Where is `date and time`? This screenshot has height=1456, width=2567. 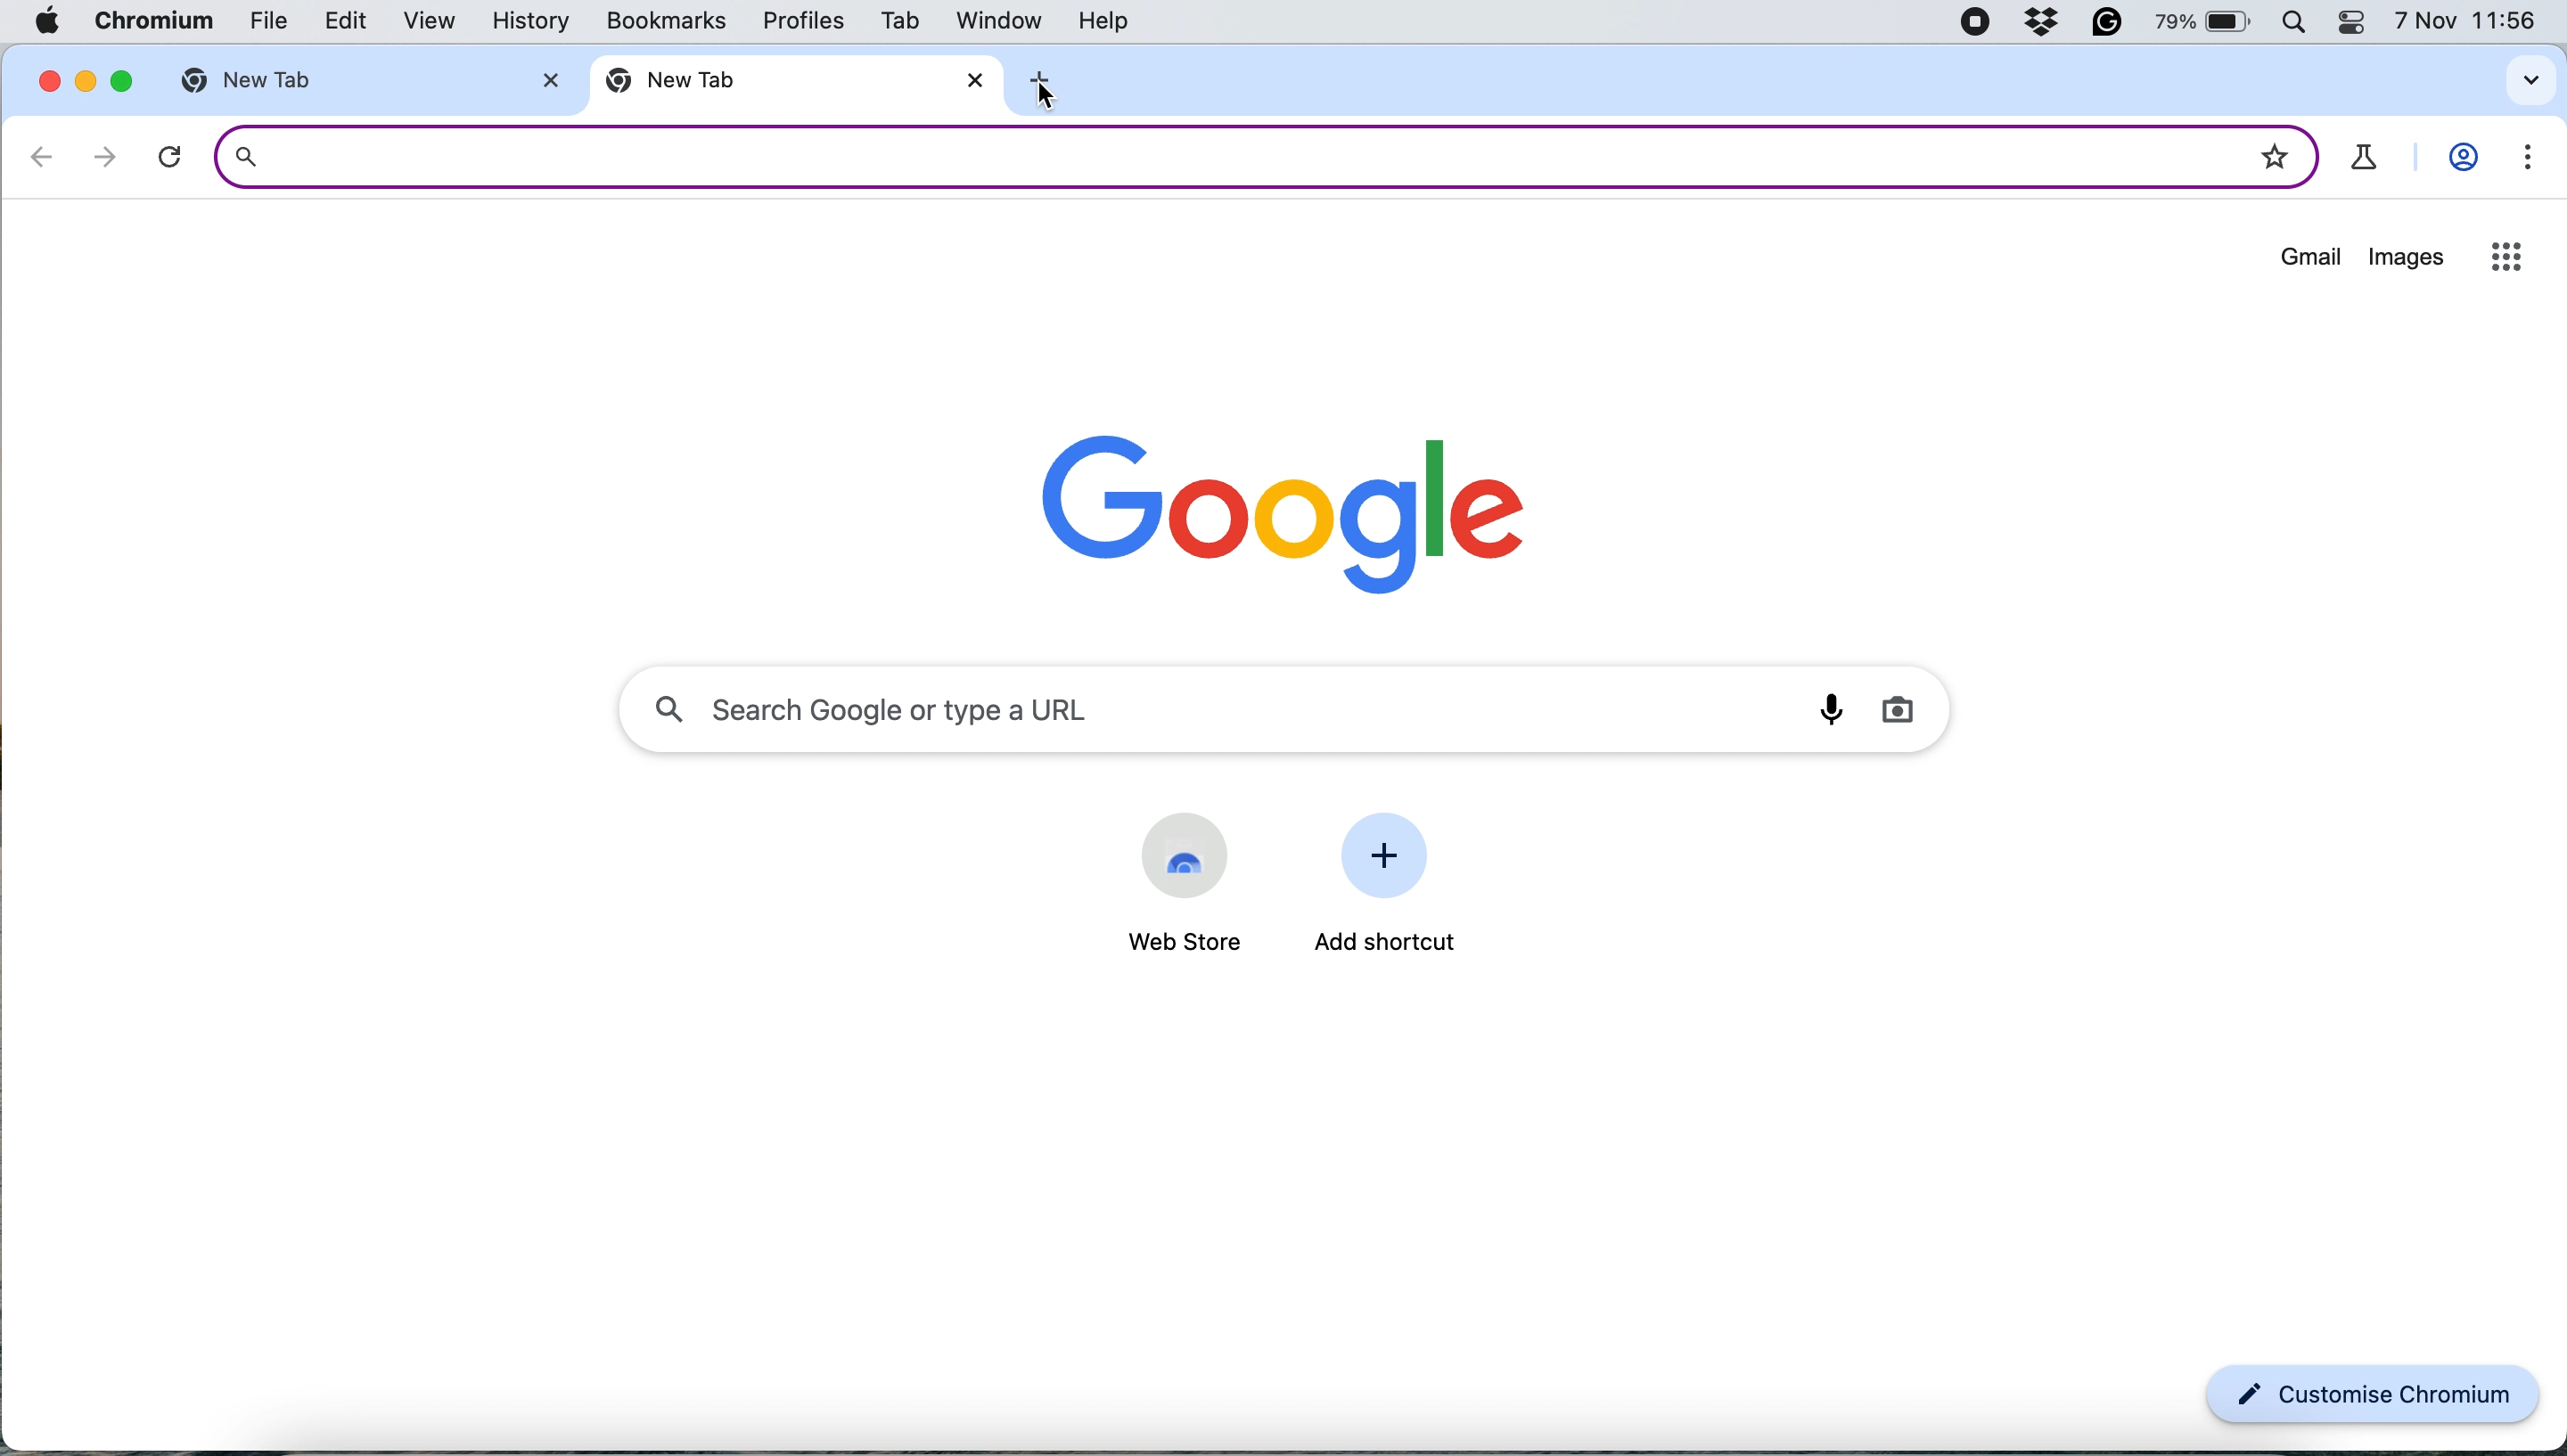 date and time is located at coordinates (2467, 23).